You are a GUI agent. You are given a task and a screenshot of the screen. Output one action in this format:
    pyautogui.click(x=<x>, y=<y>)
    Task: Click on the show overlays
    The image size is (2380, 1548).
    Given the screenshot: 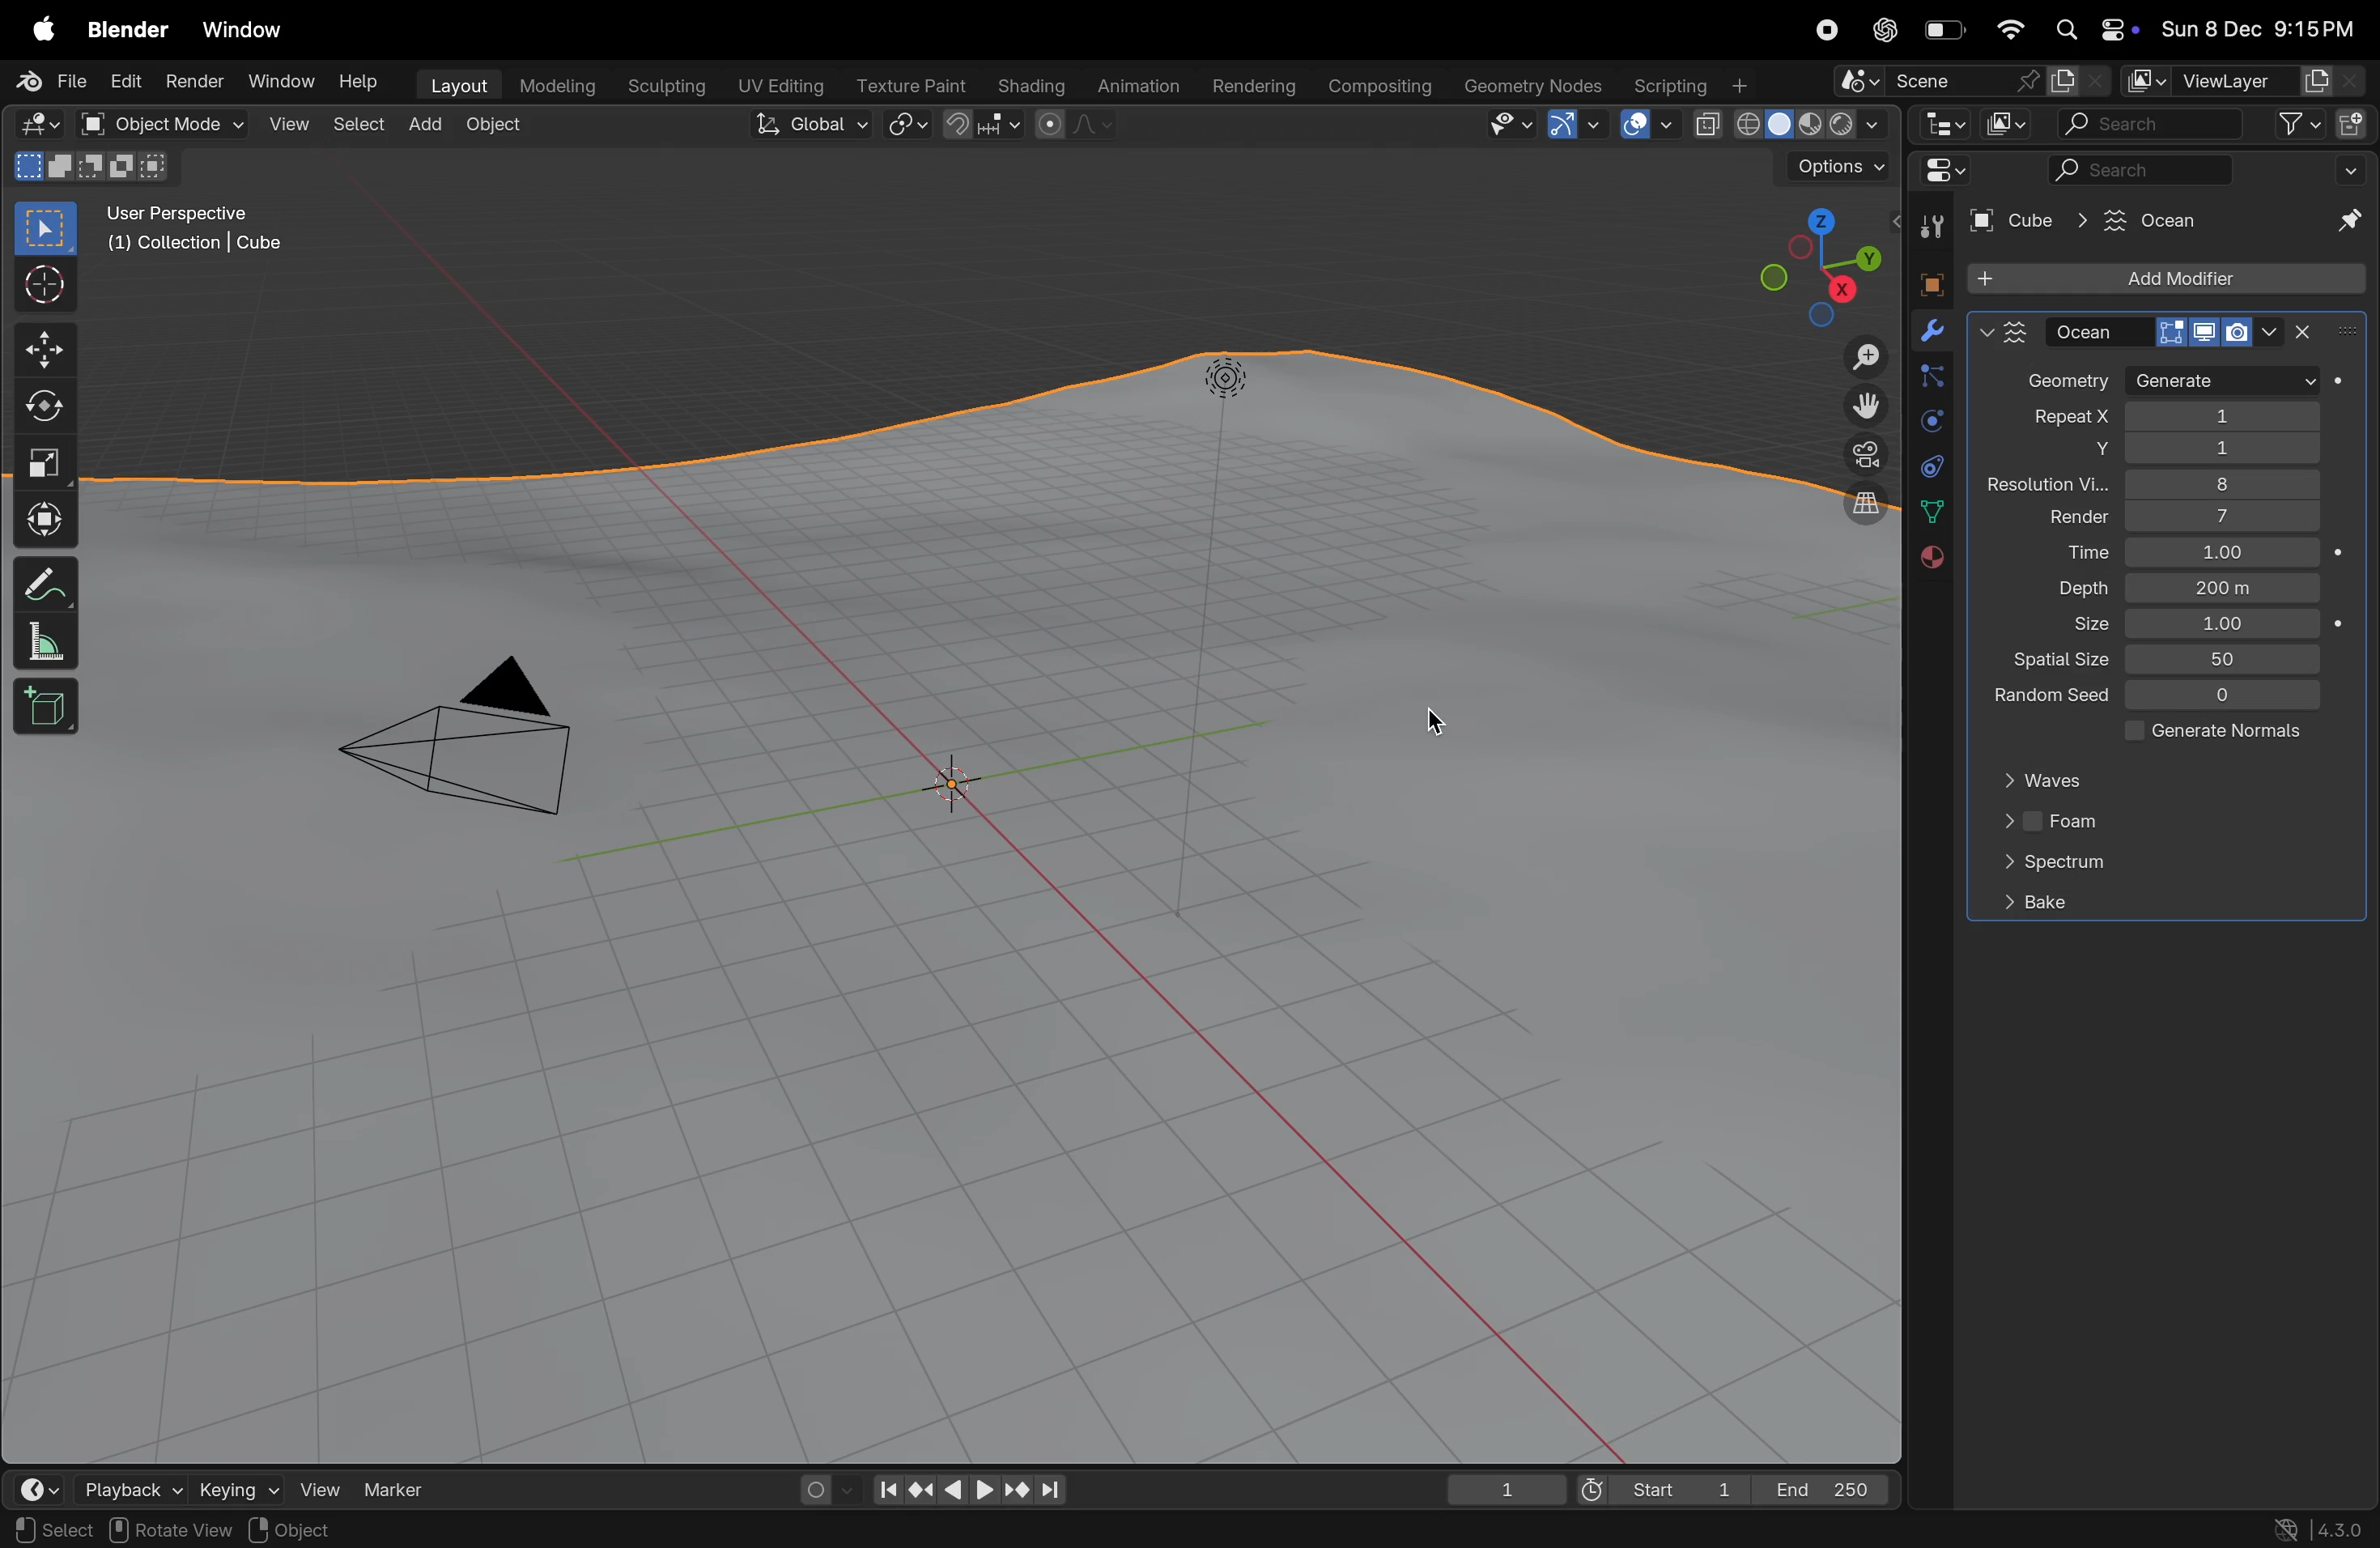 What is the action you would take?
    pyautogui.click(x=1647, y=124)
    